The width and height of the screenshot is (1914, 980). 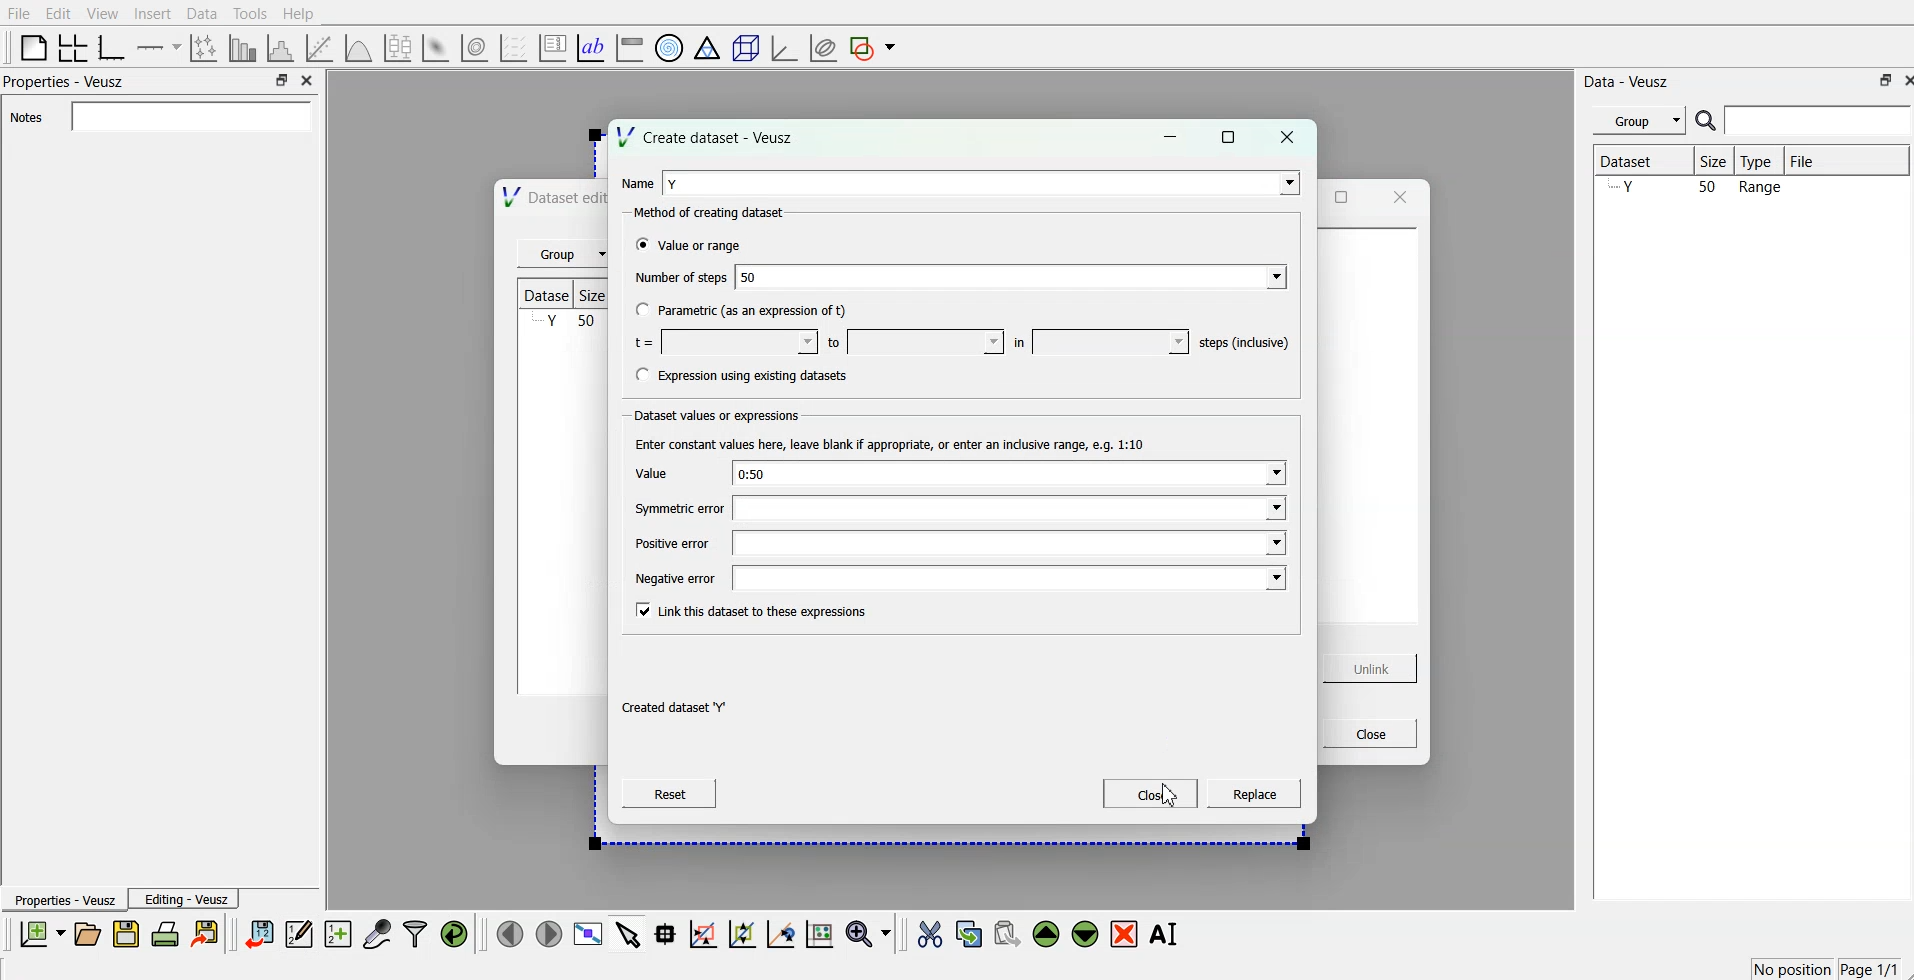 I want to click on Close, so click(x=1150, y=795).